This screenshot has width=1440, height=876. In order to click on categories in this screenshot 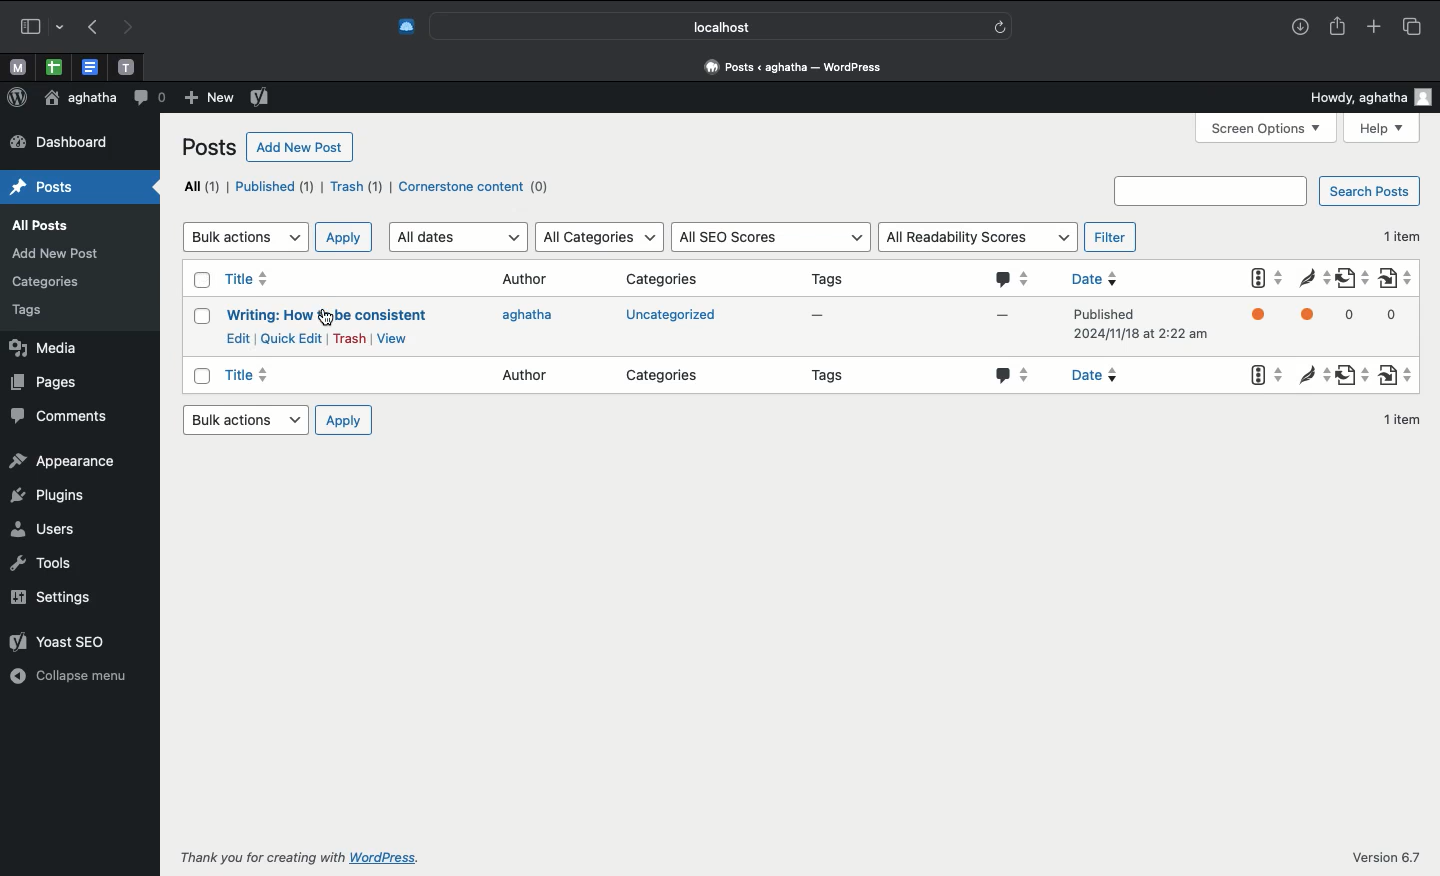, I will do `click(668, 373)`.